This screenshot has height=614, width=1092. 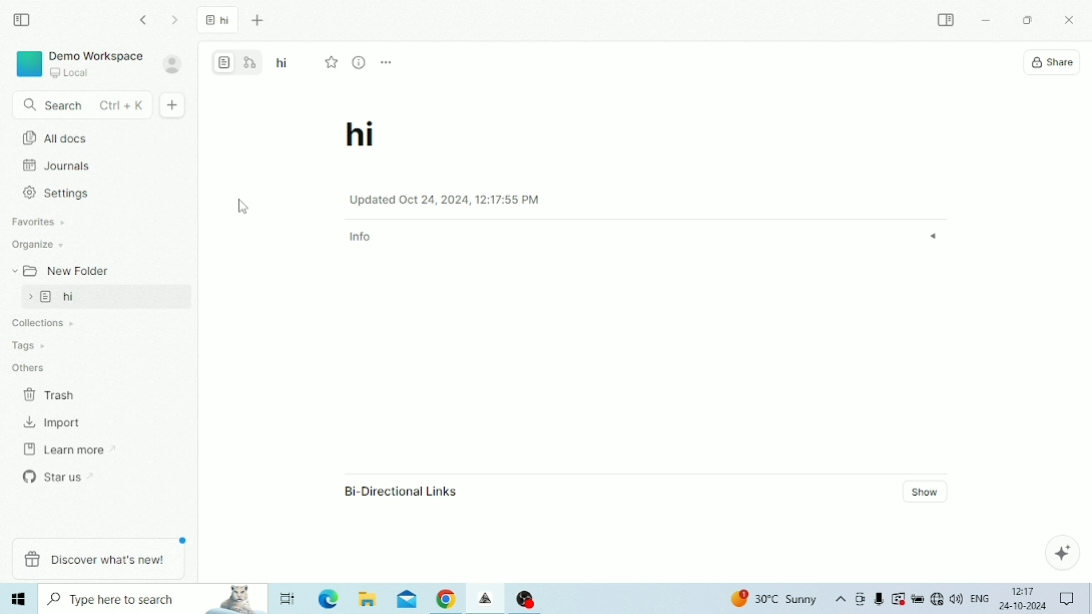 I want to click on View Info, so click(x=360, y=62).